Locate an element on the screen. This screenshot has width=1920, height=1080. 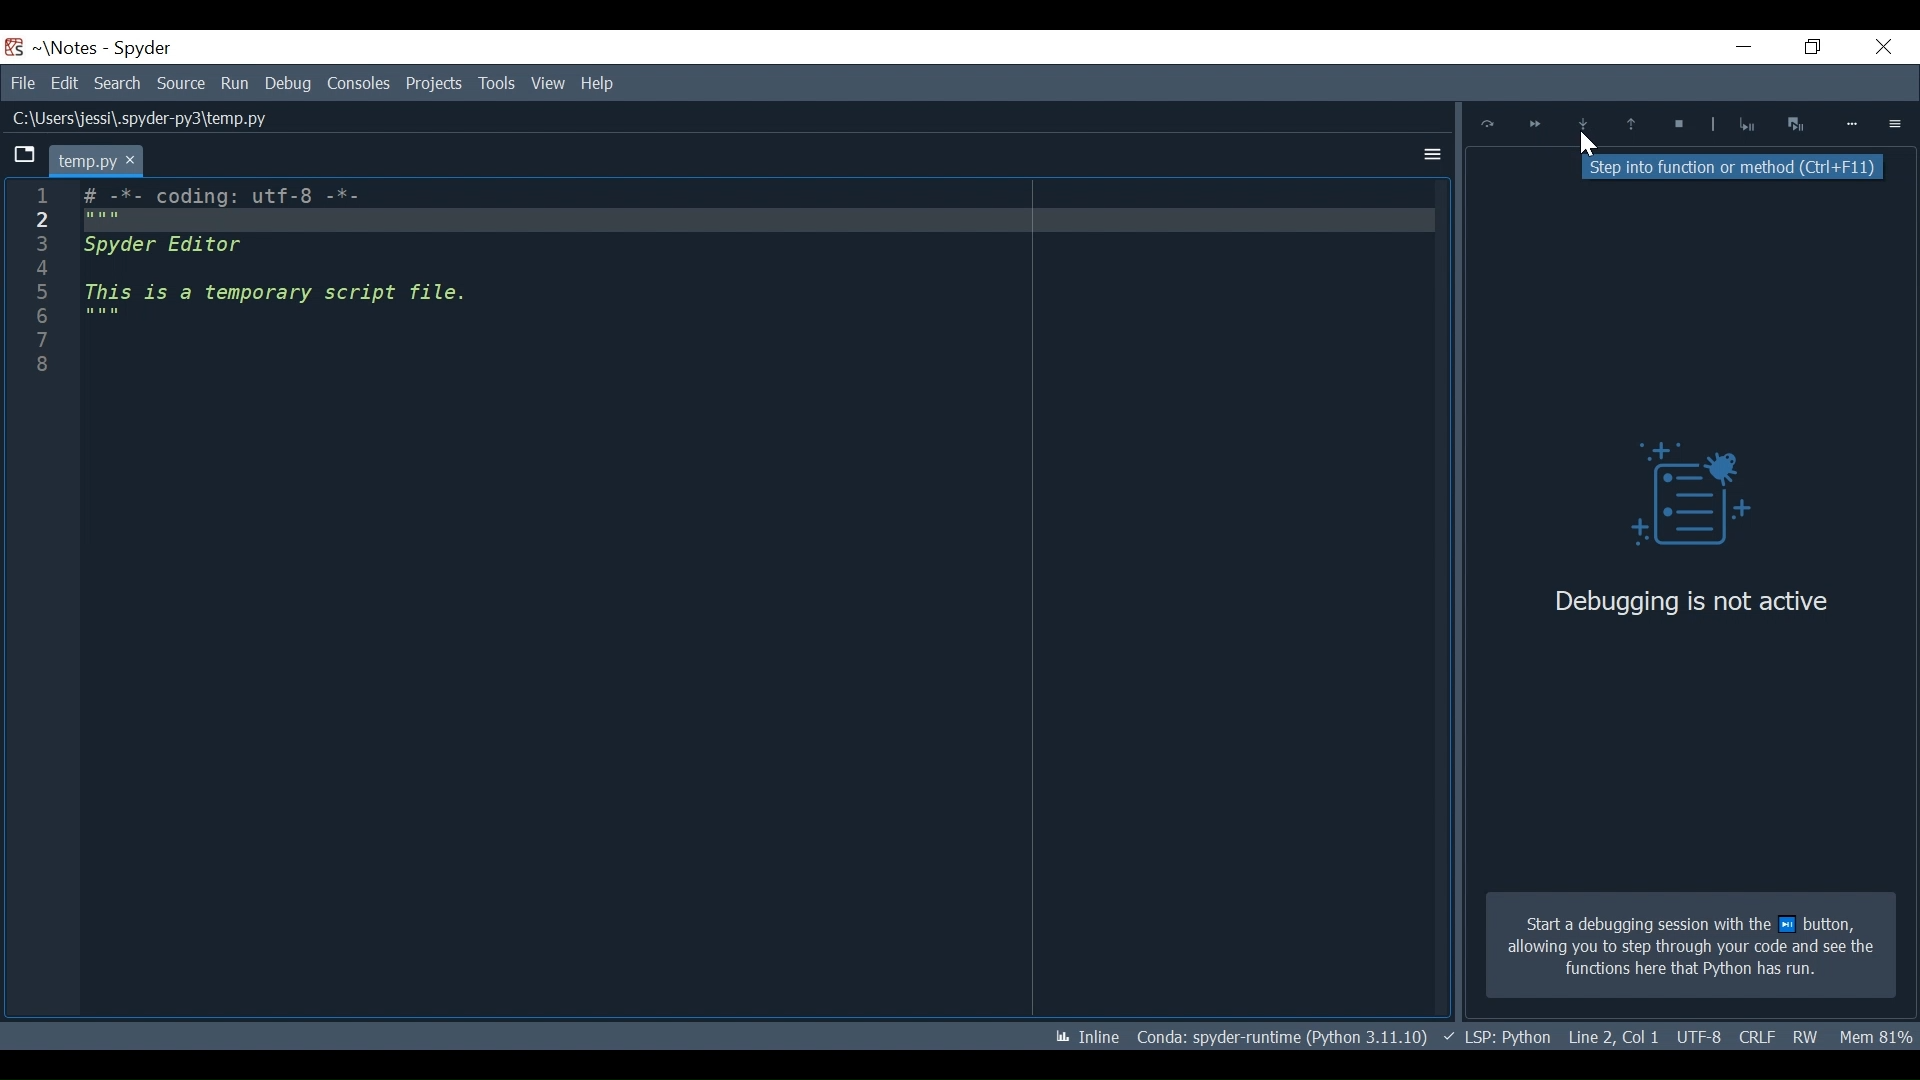
Current tab is located at coordinates (95, 160).